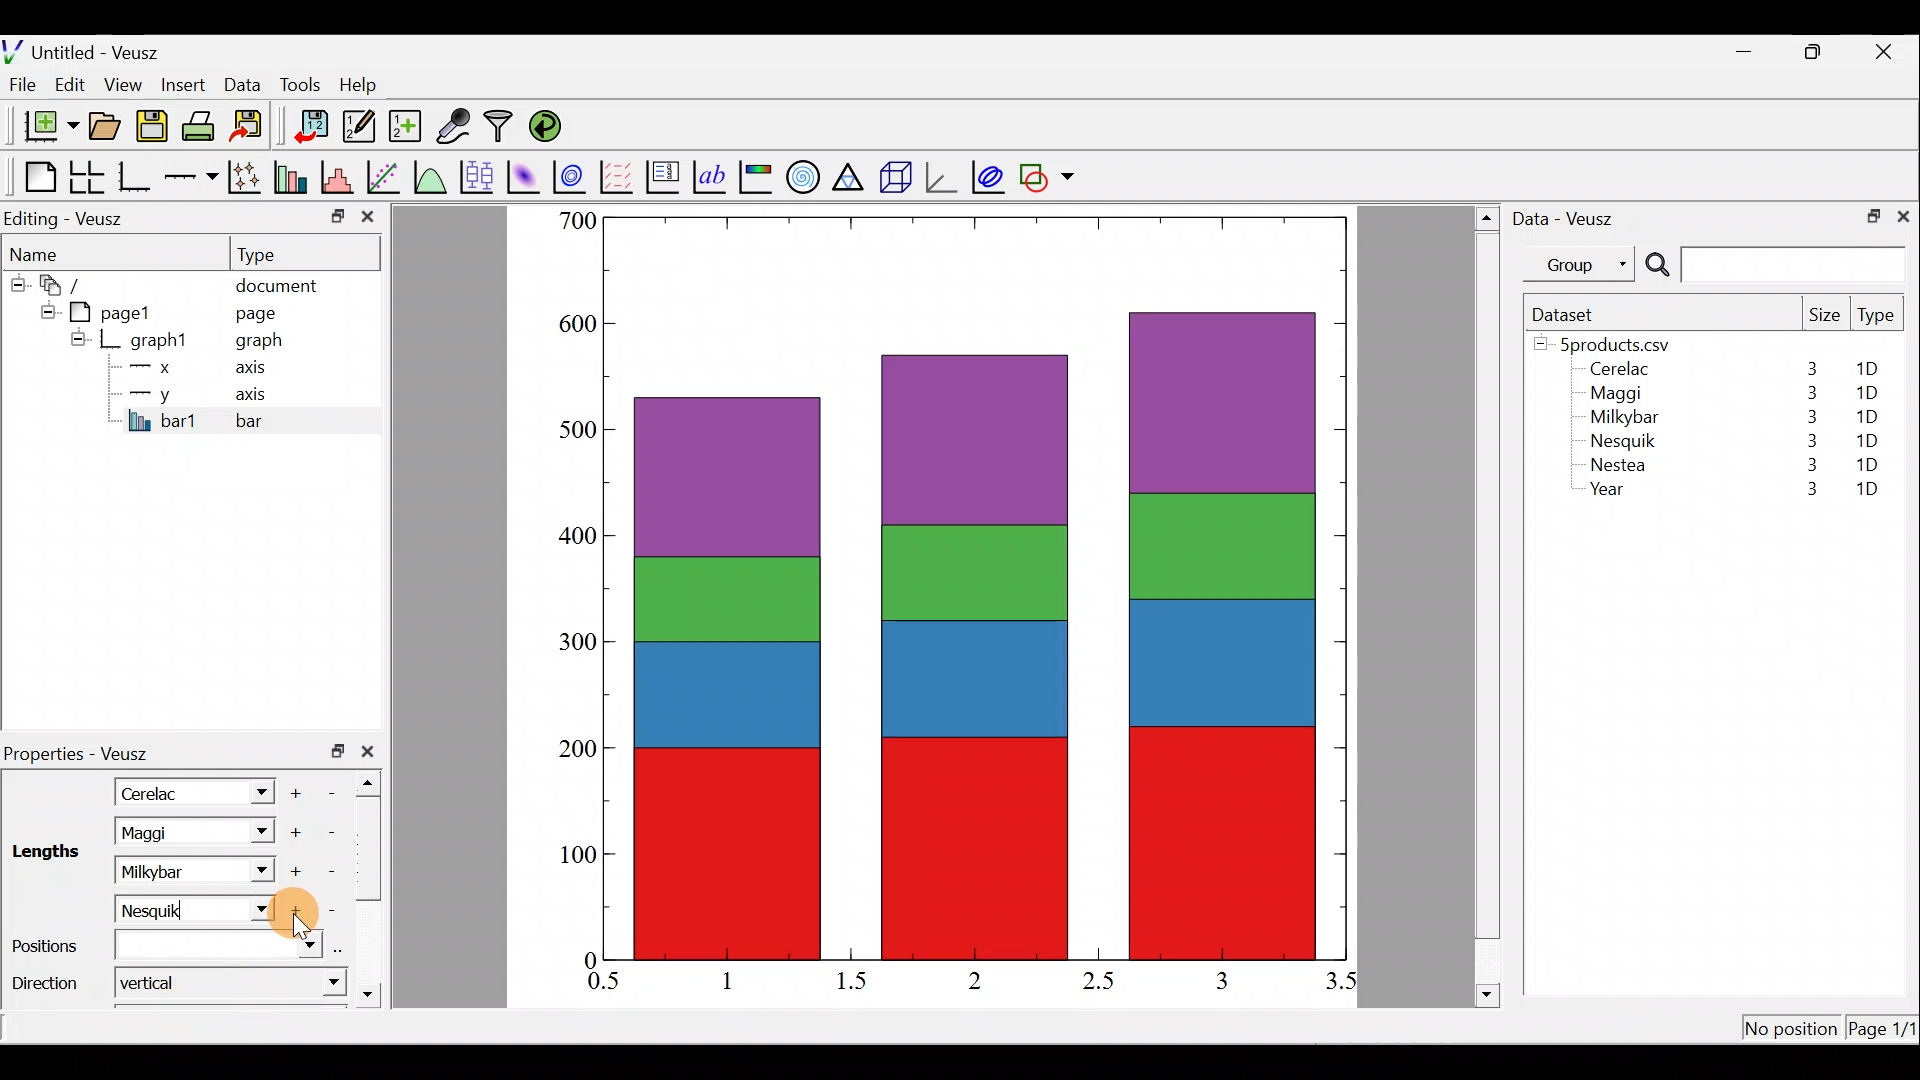  What do you see at coordinates (407, 127) in the screenshot?
I see `Create new dataset using ranges, parametrically, or as functions of existing datasets.` at bounding box center [407, 127].